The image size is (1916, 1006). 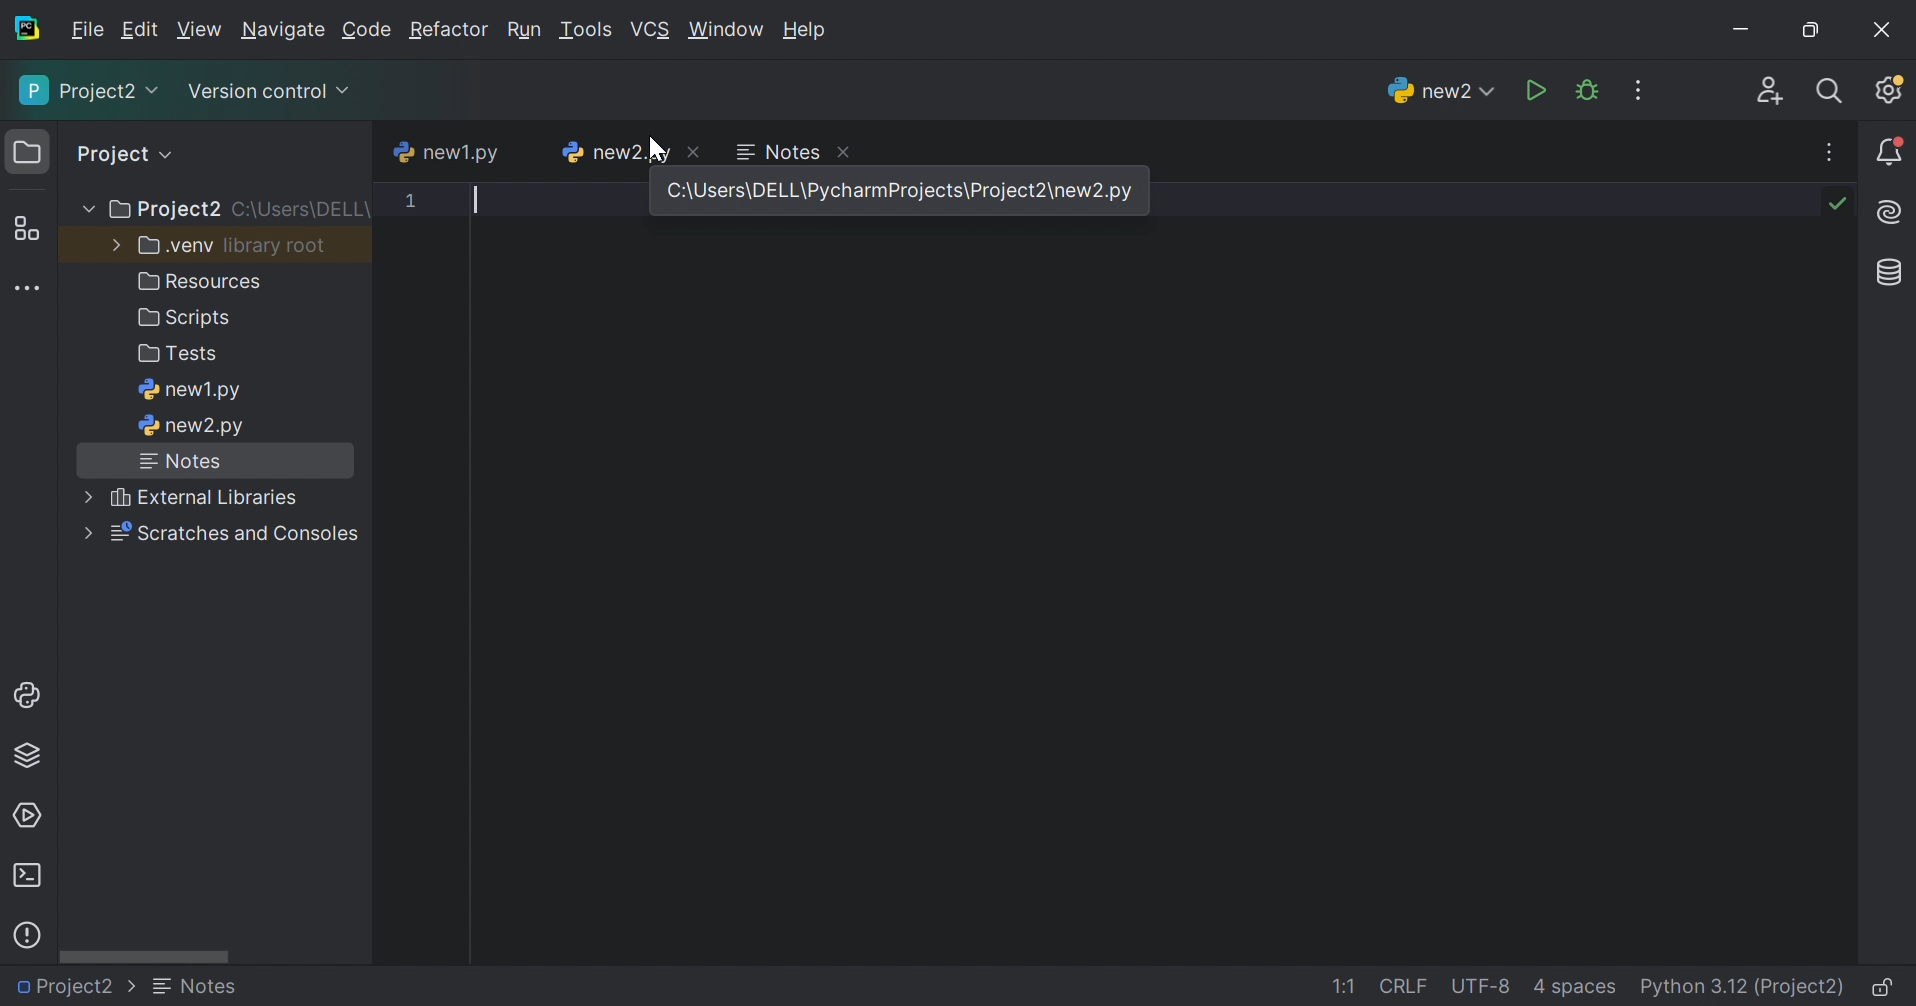 What do you see at coordinates (808, 31) in the screenshot?
I see `Help` at bounding box center [808, 31].